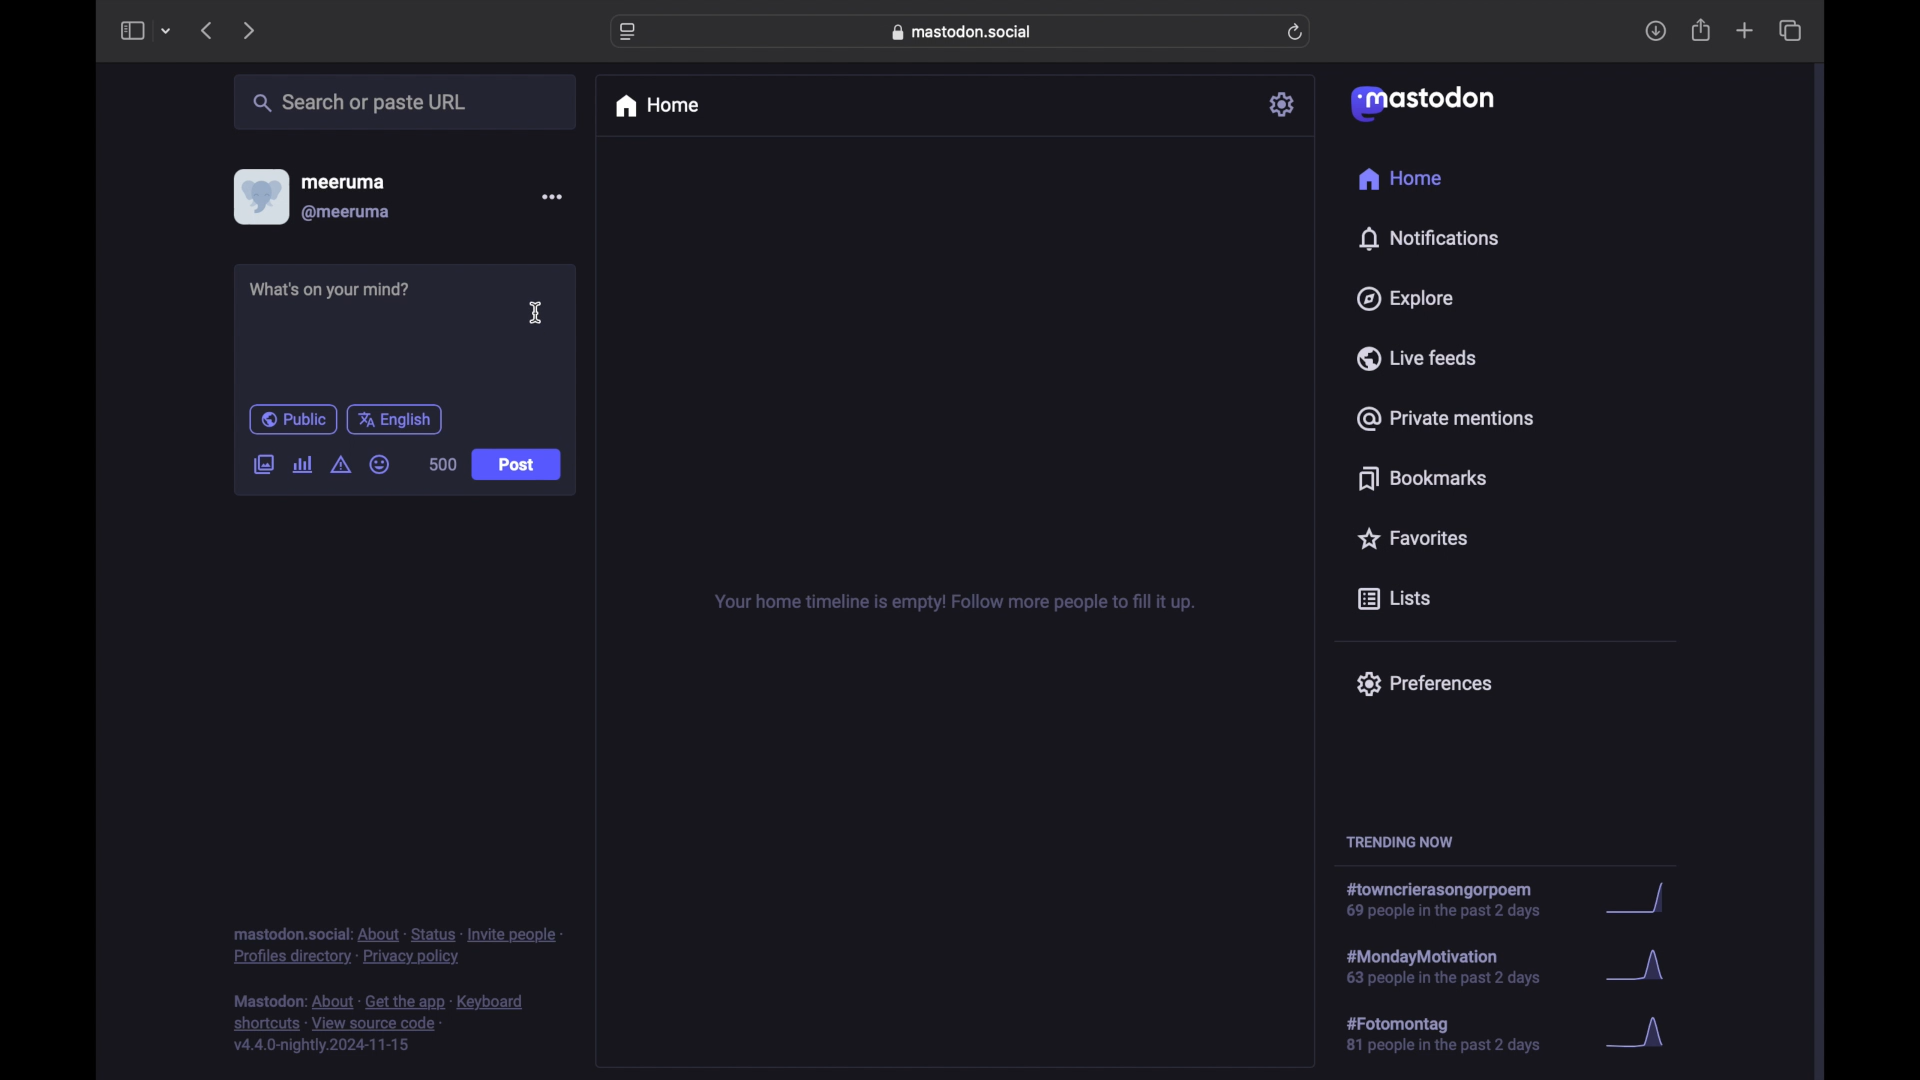  What do you see at coordinates (1428, 238) in the screenshot?
I see `notifications` at bounding box center [1428, 238].